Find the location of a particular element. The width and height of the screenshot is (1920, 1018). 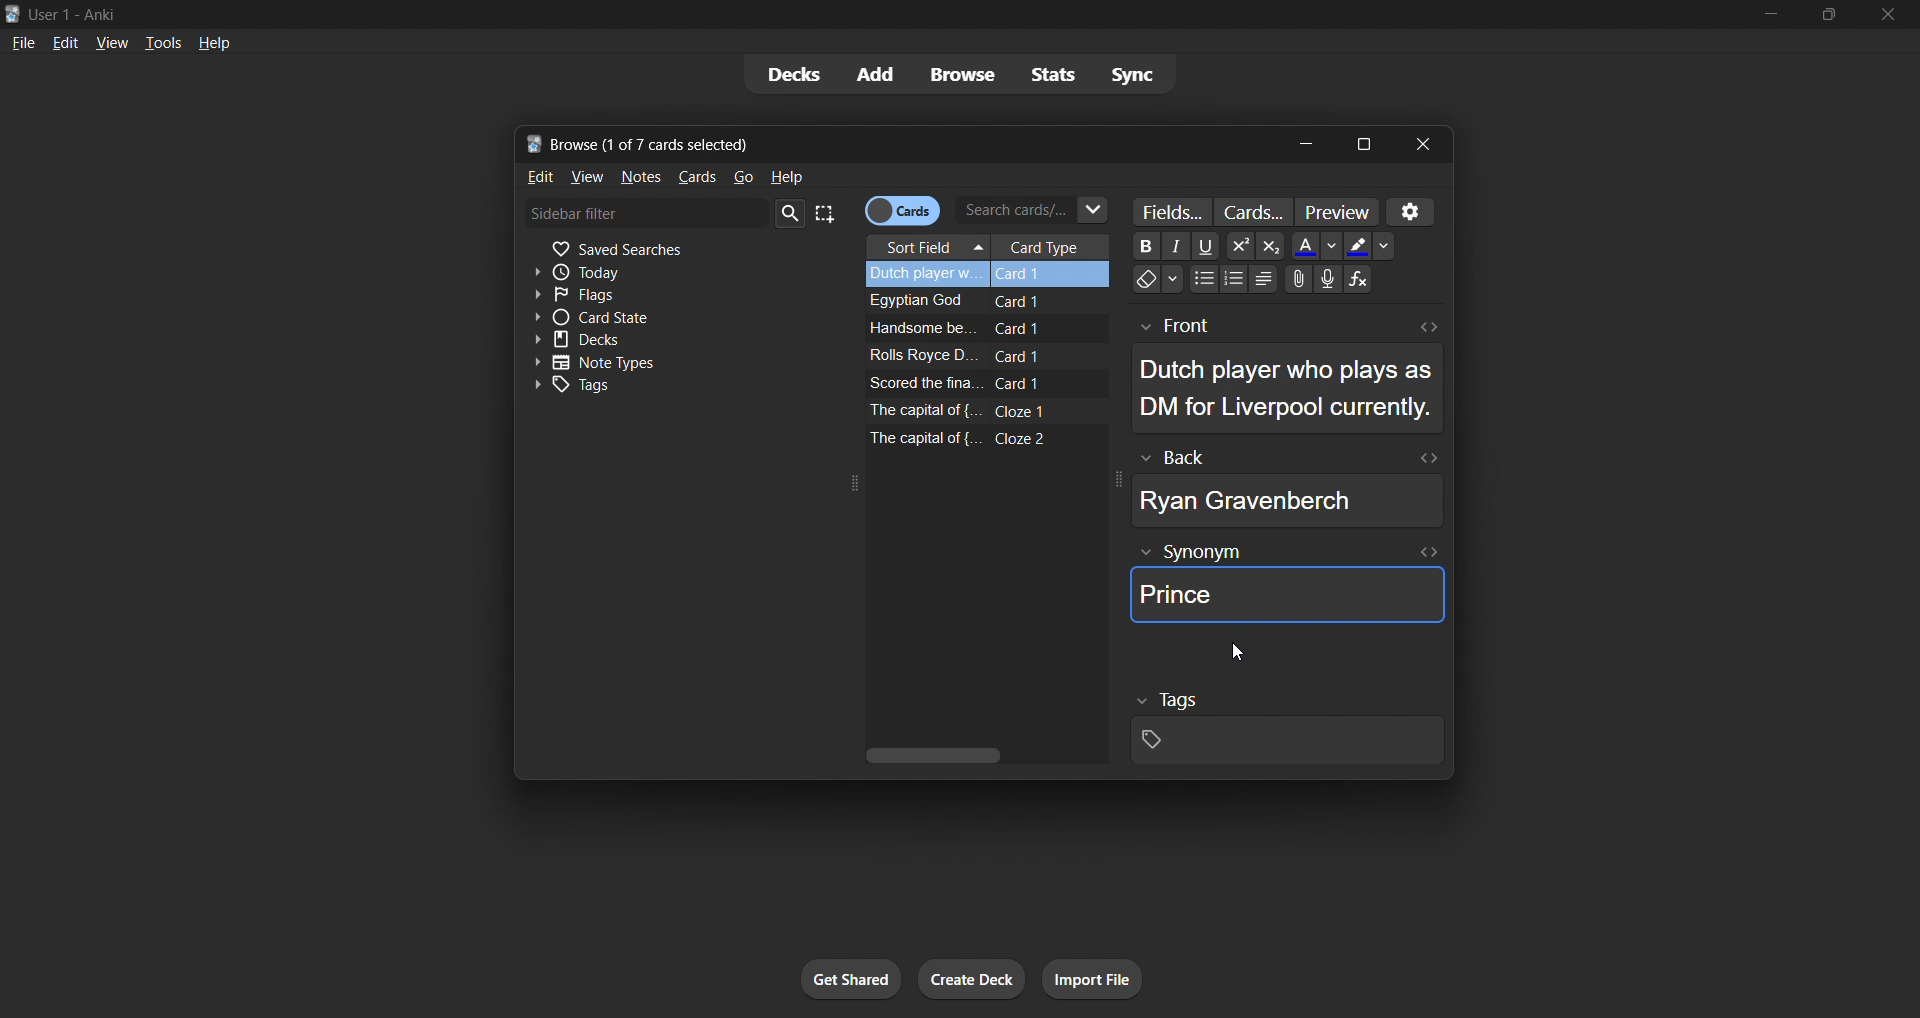

stats is located at coordinates (1051, 76).